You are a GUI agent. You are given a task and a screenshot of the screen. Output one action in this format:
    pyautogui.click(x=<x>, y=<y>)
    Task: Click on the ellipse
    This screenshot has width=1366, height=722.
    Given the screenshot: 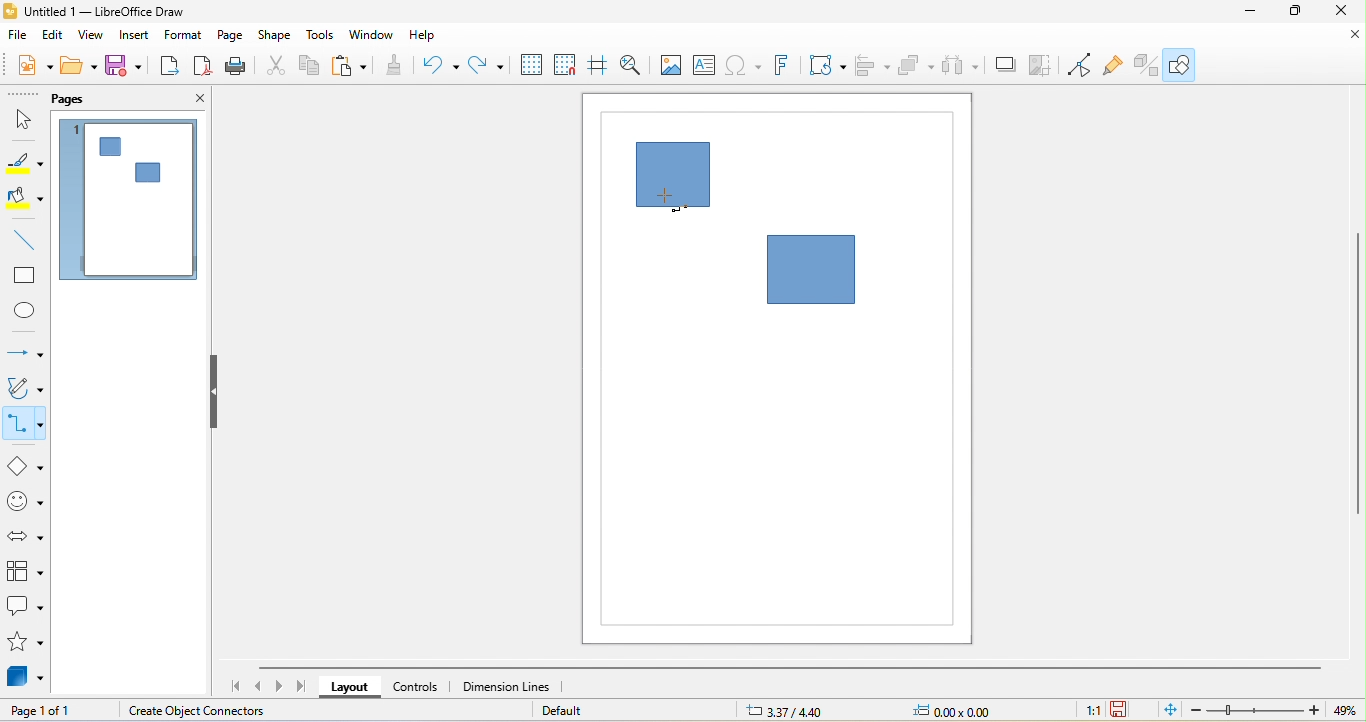 What is the action you would take?
    pyautogui.click(x=24, y=311)
    